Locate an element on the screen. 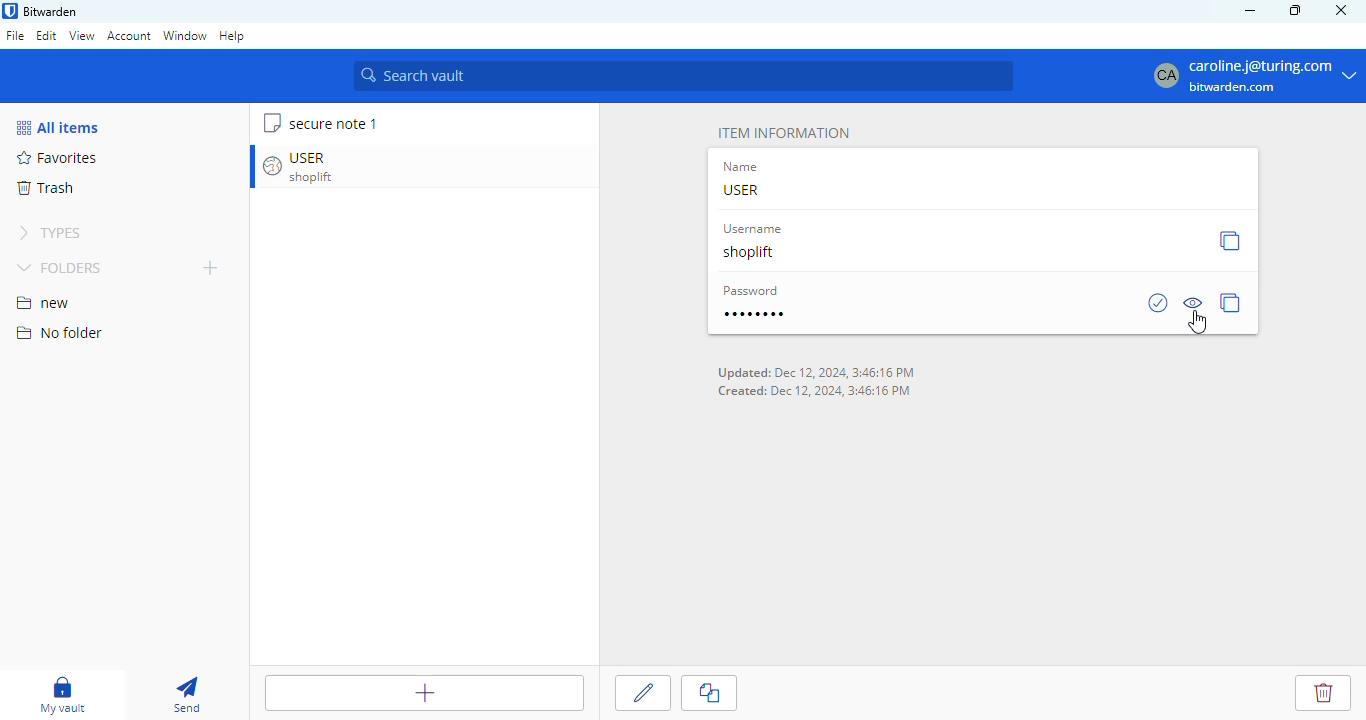 Image resolution: width=1366 pixels, height=720 pixels. minimize is located at coordinates (1250, 11).